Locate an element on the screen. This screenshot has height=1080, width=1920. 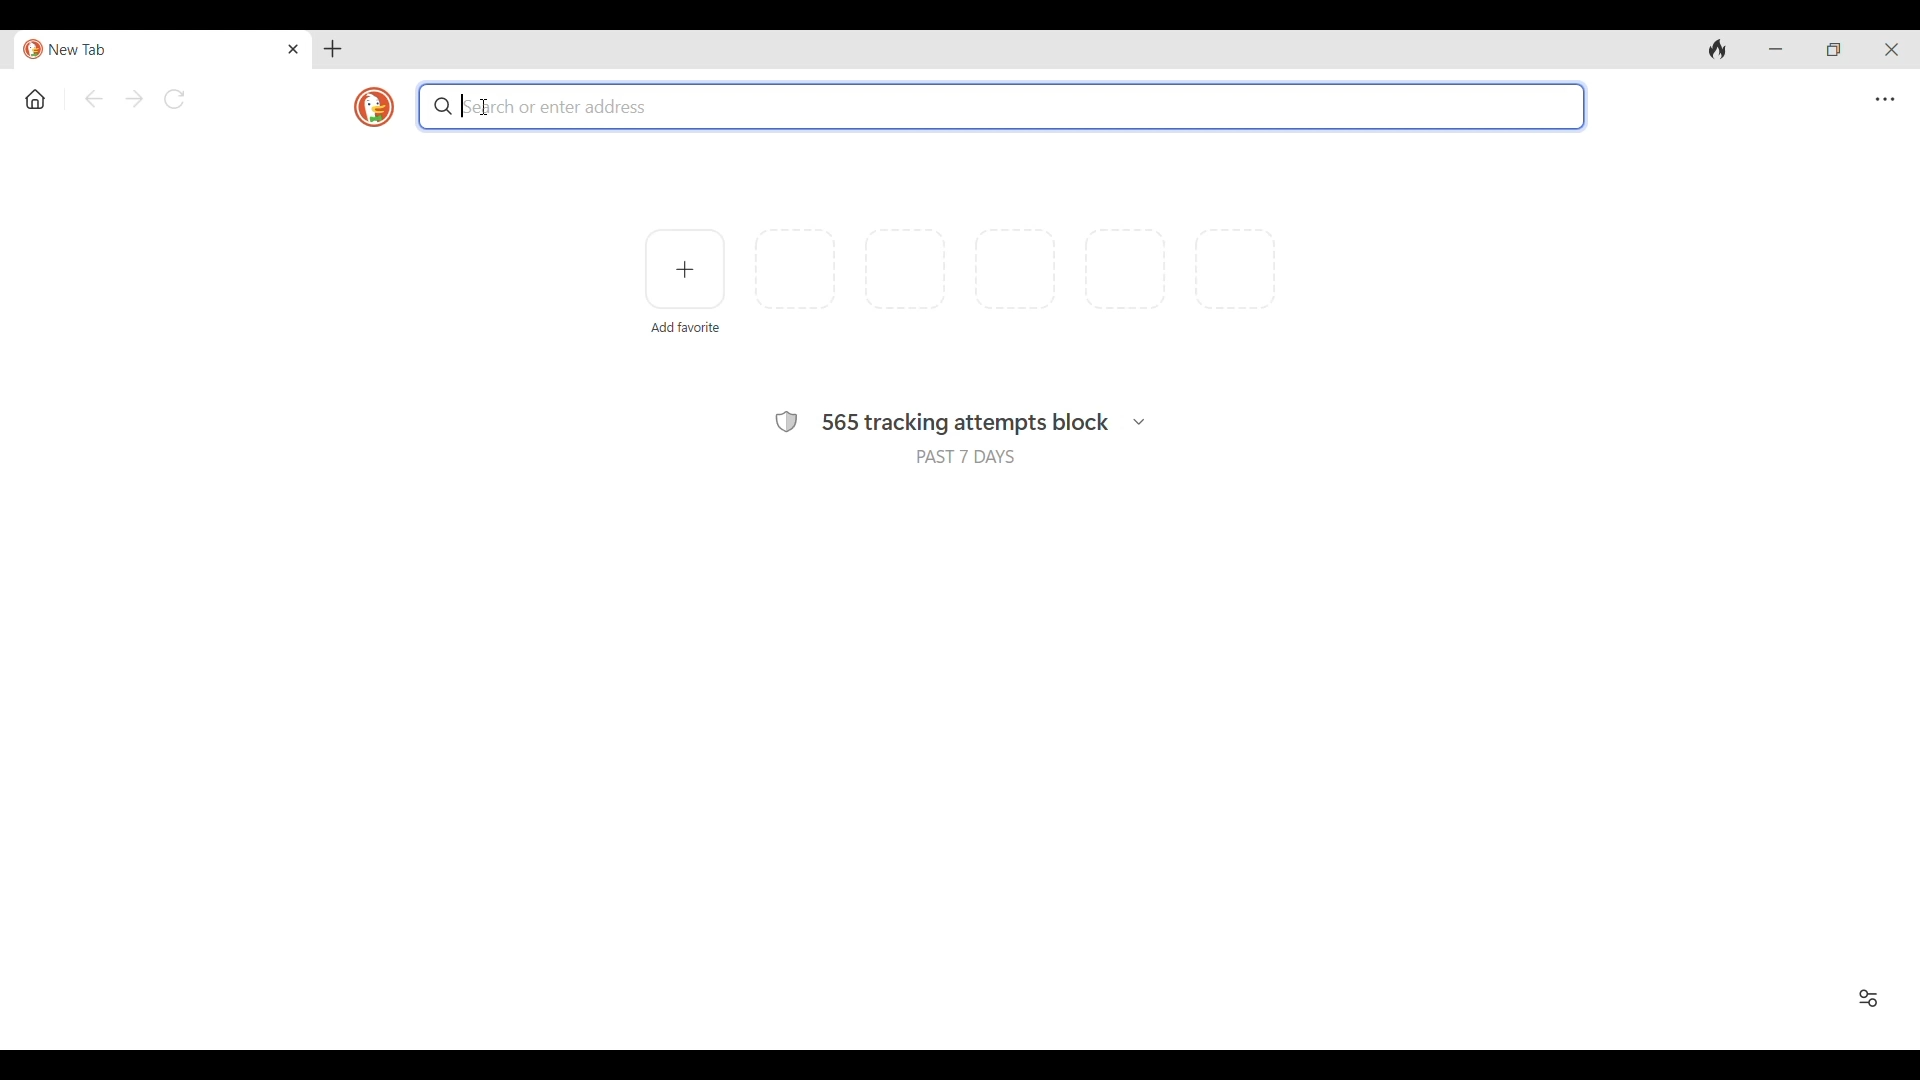
Show/Hide Recent Activity and Favorites icon is located at coordinates (1868, 999).